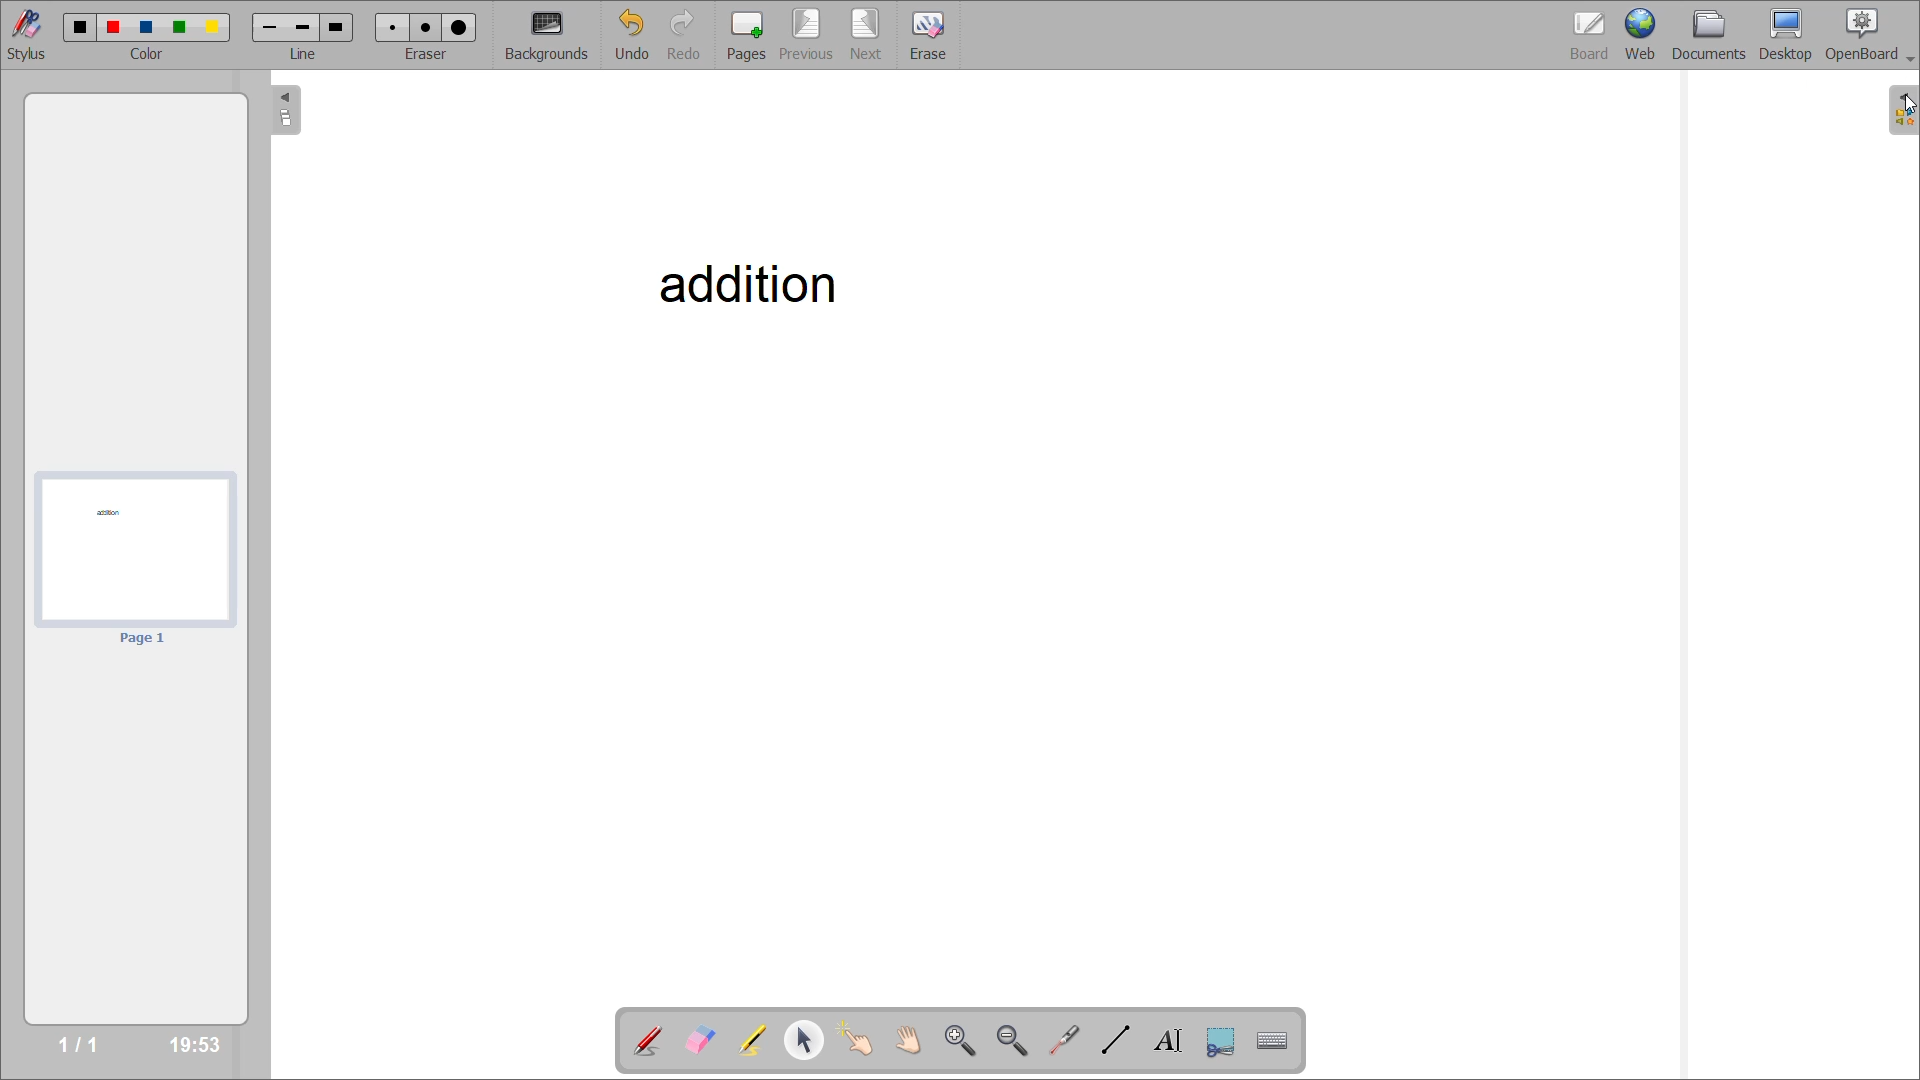 The image size is (1920, 1080). Describe the element at coordinates (702, 1041) in the screenshot. I see `erase annotation` at that location.